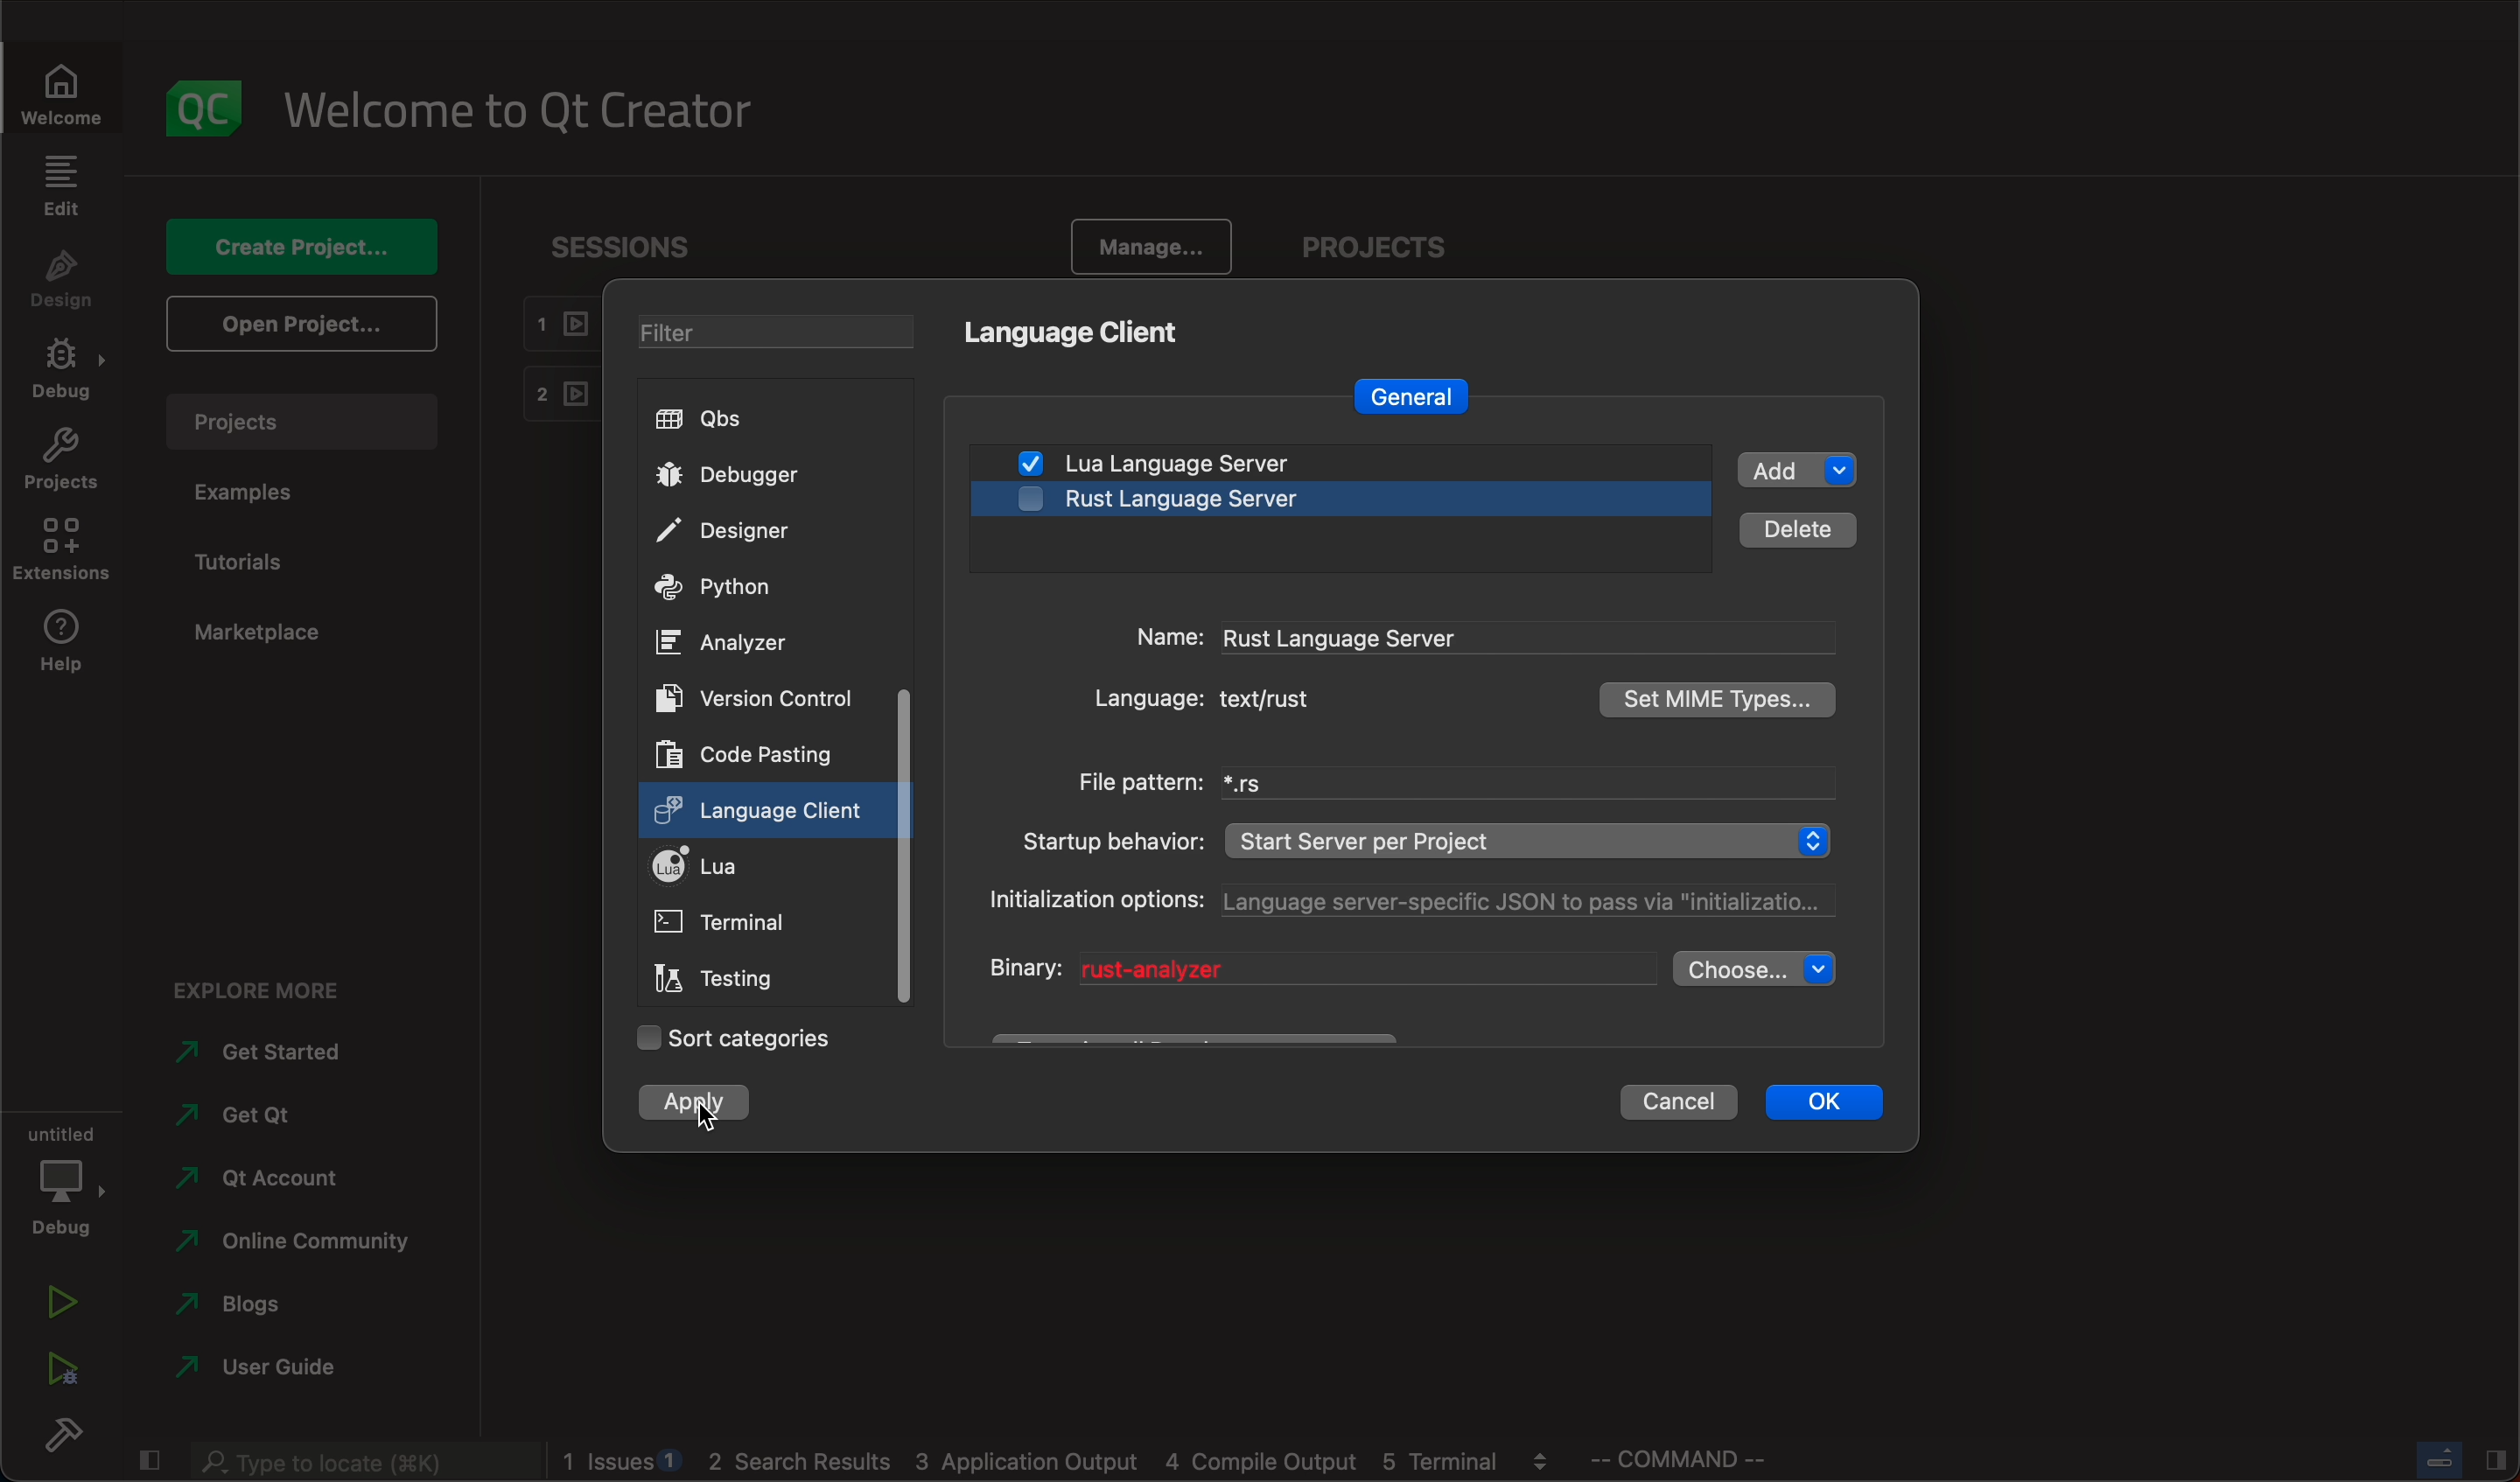  What do you see at coordinates (301, 421) in the screenshot?
I see `projects` at bounding box center [301, 421].